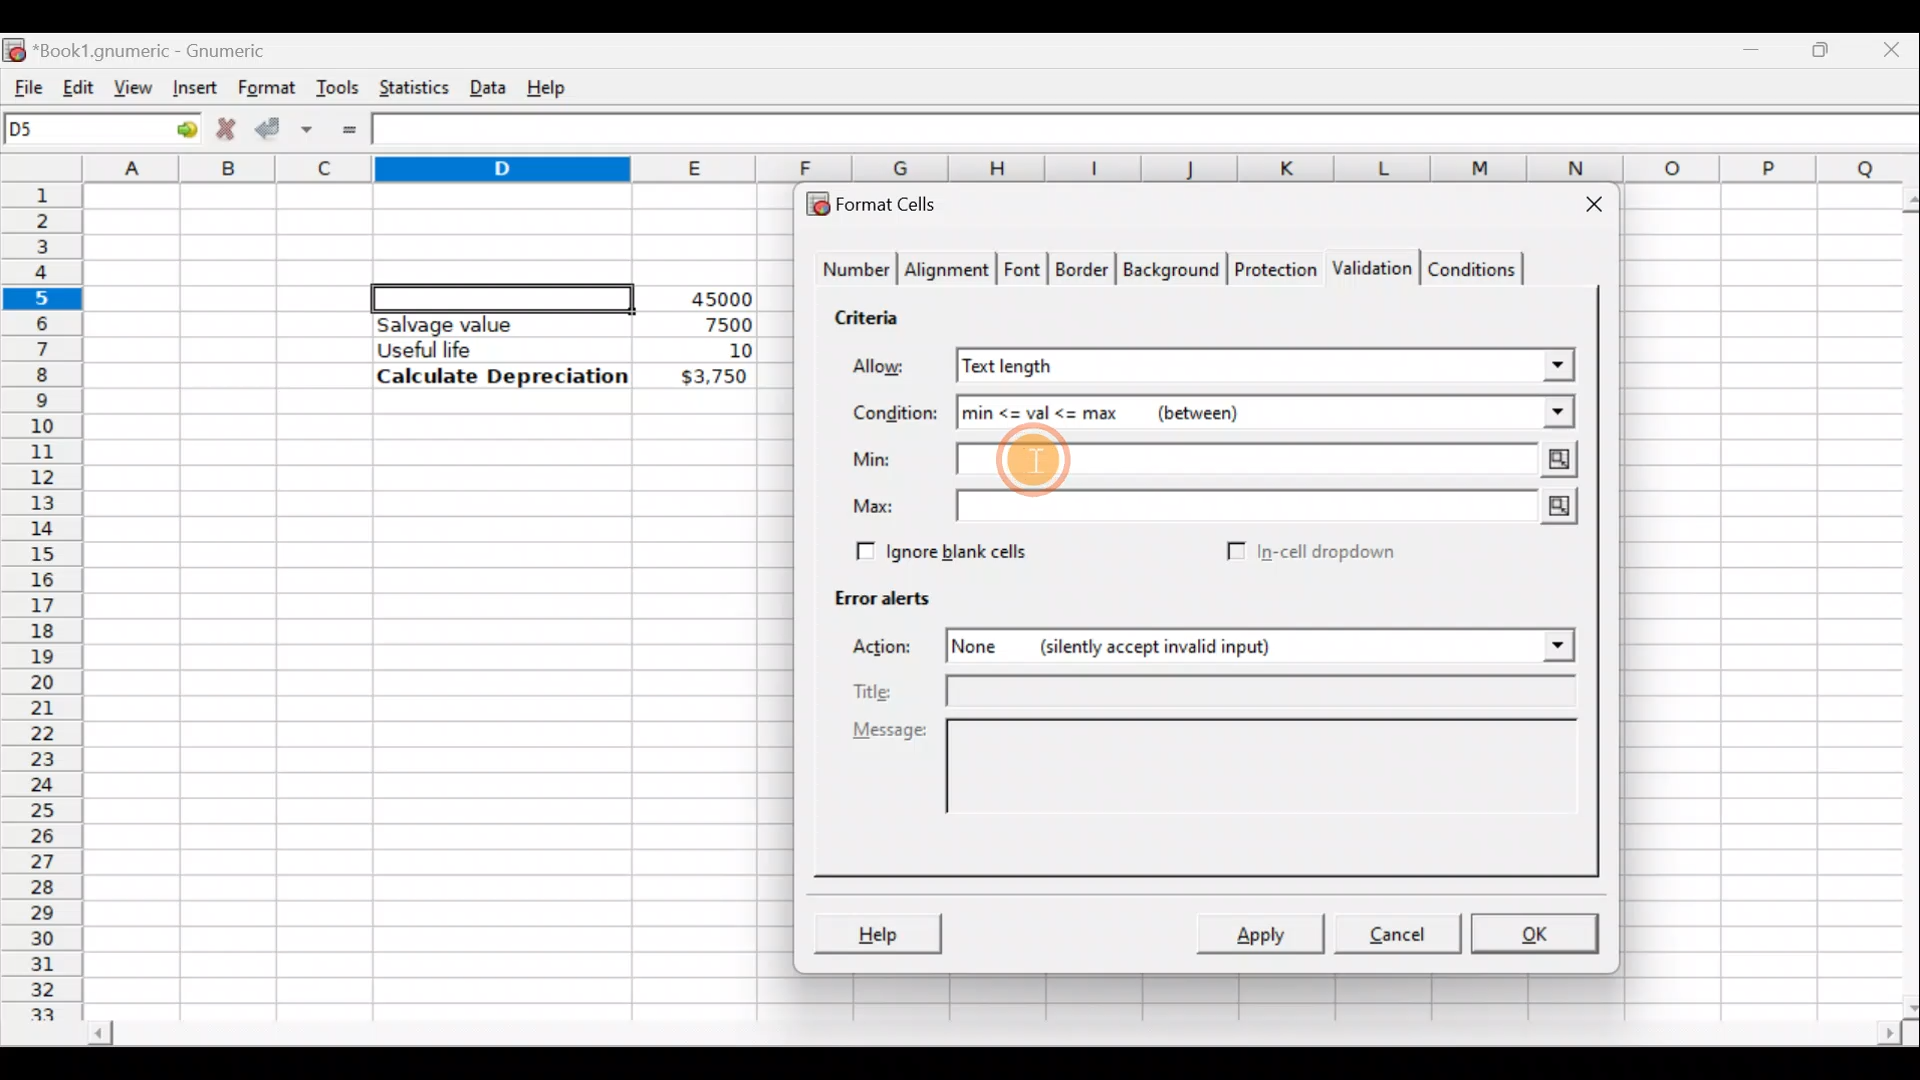  What do you see at coordinates (883, 203) in the screenshot?
I see `Format cells` at bounding box center [883, 203].